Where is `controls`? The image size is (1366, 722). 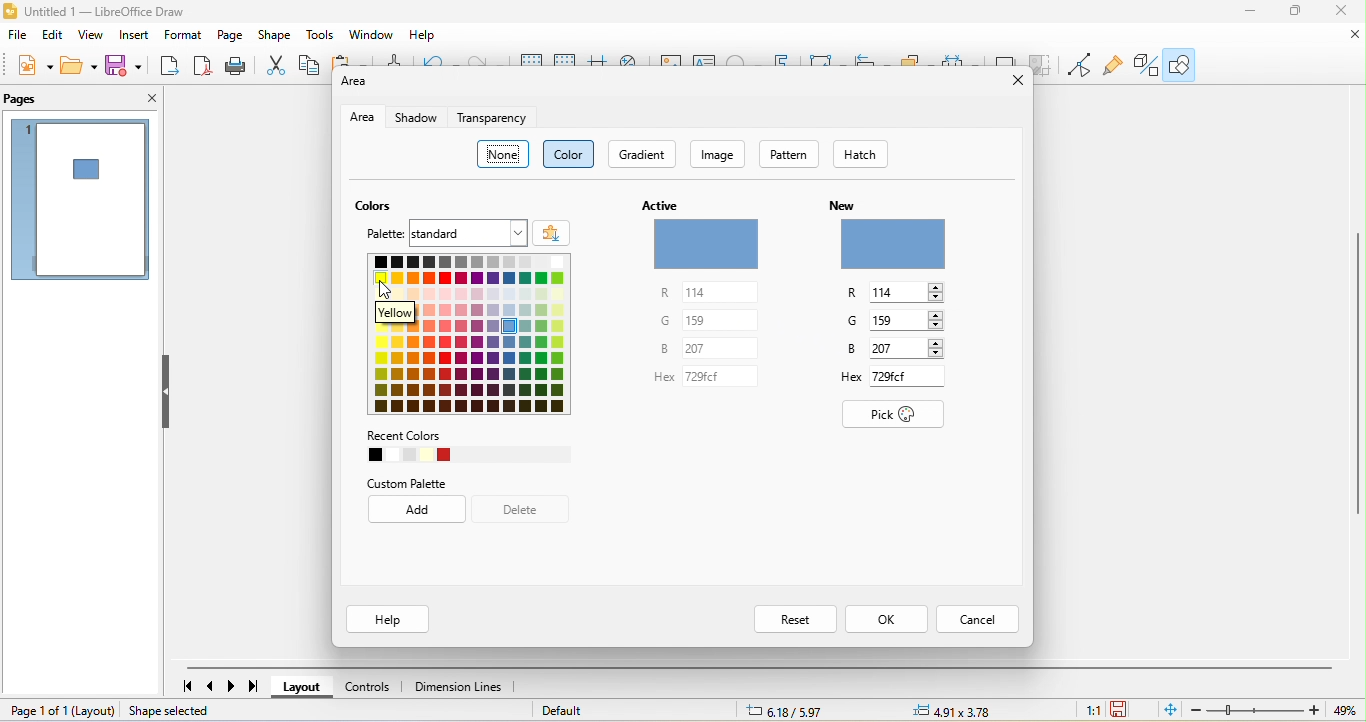
controls is located at coordinates (374, 684).